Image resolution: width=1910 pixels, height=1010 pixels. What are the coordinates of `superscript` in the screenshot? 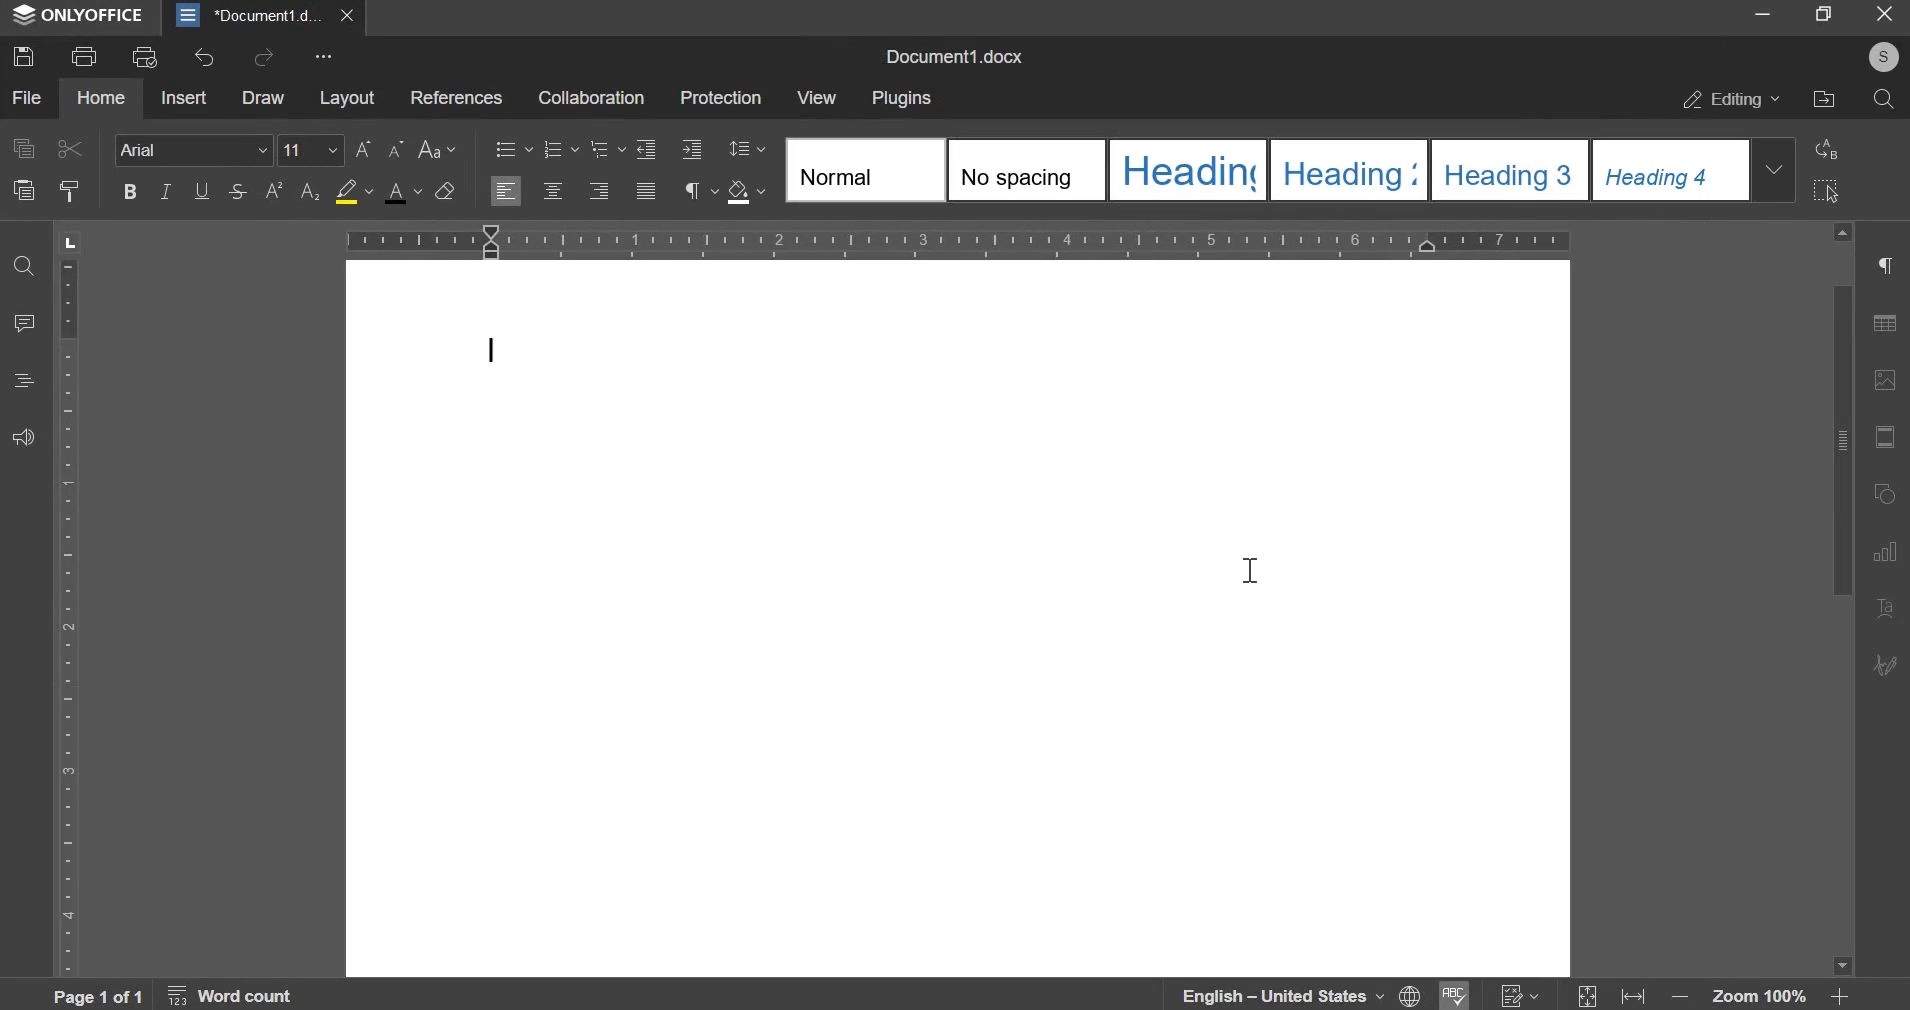 It's located at (311, 190).